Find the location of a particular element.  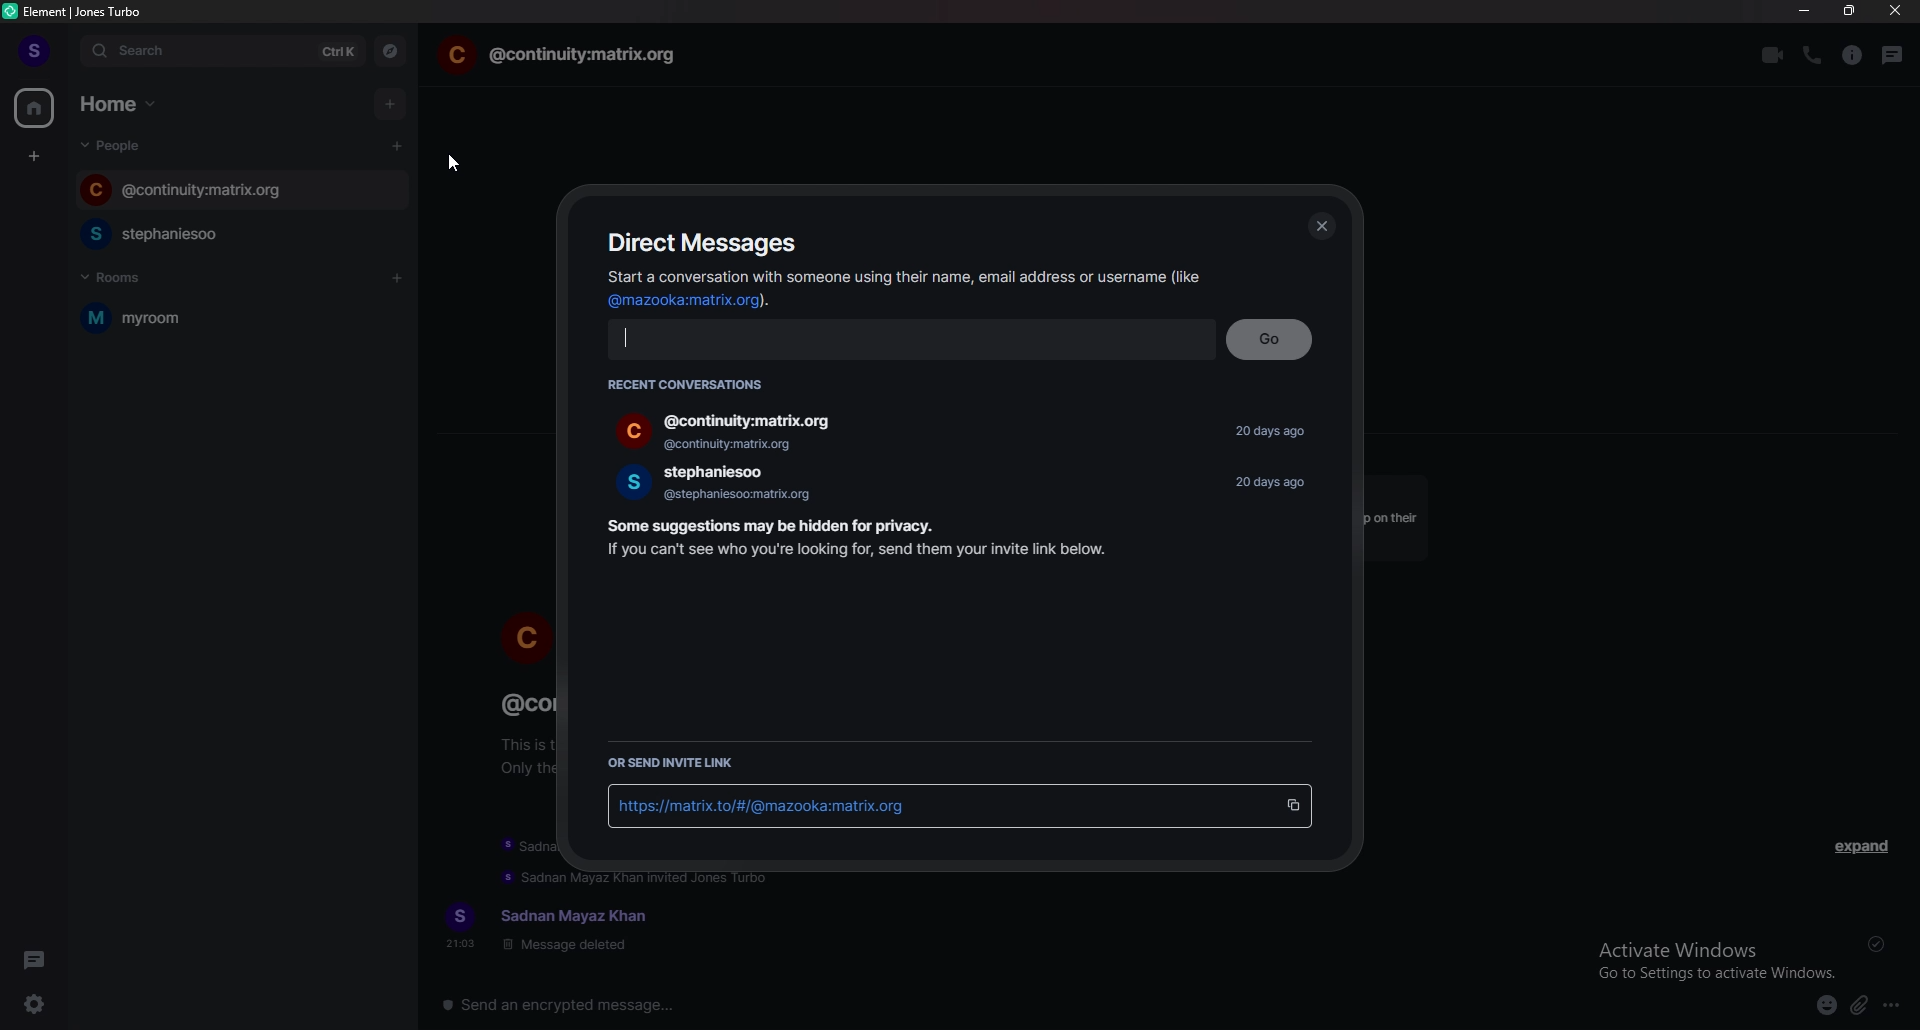

people is located at coordinates (119, 145).